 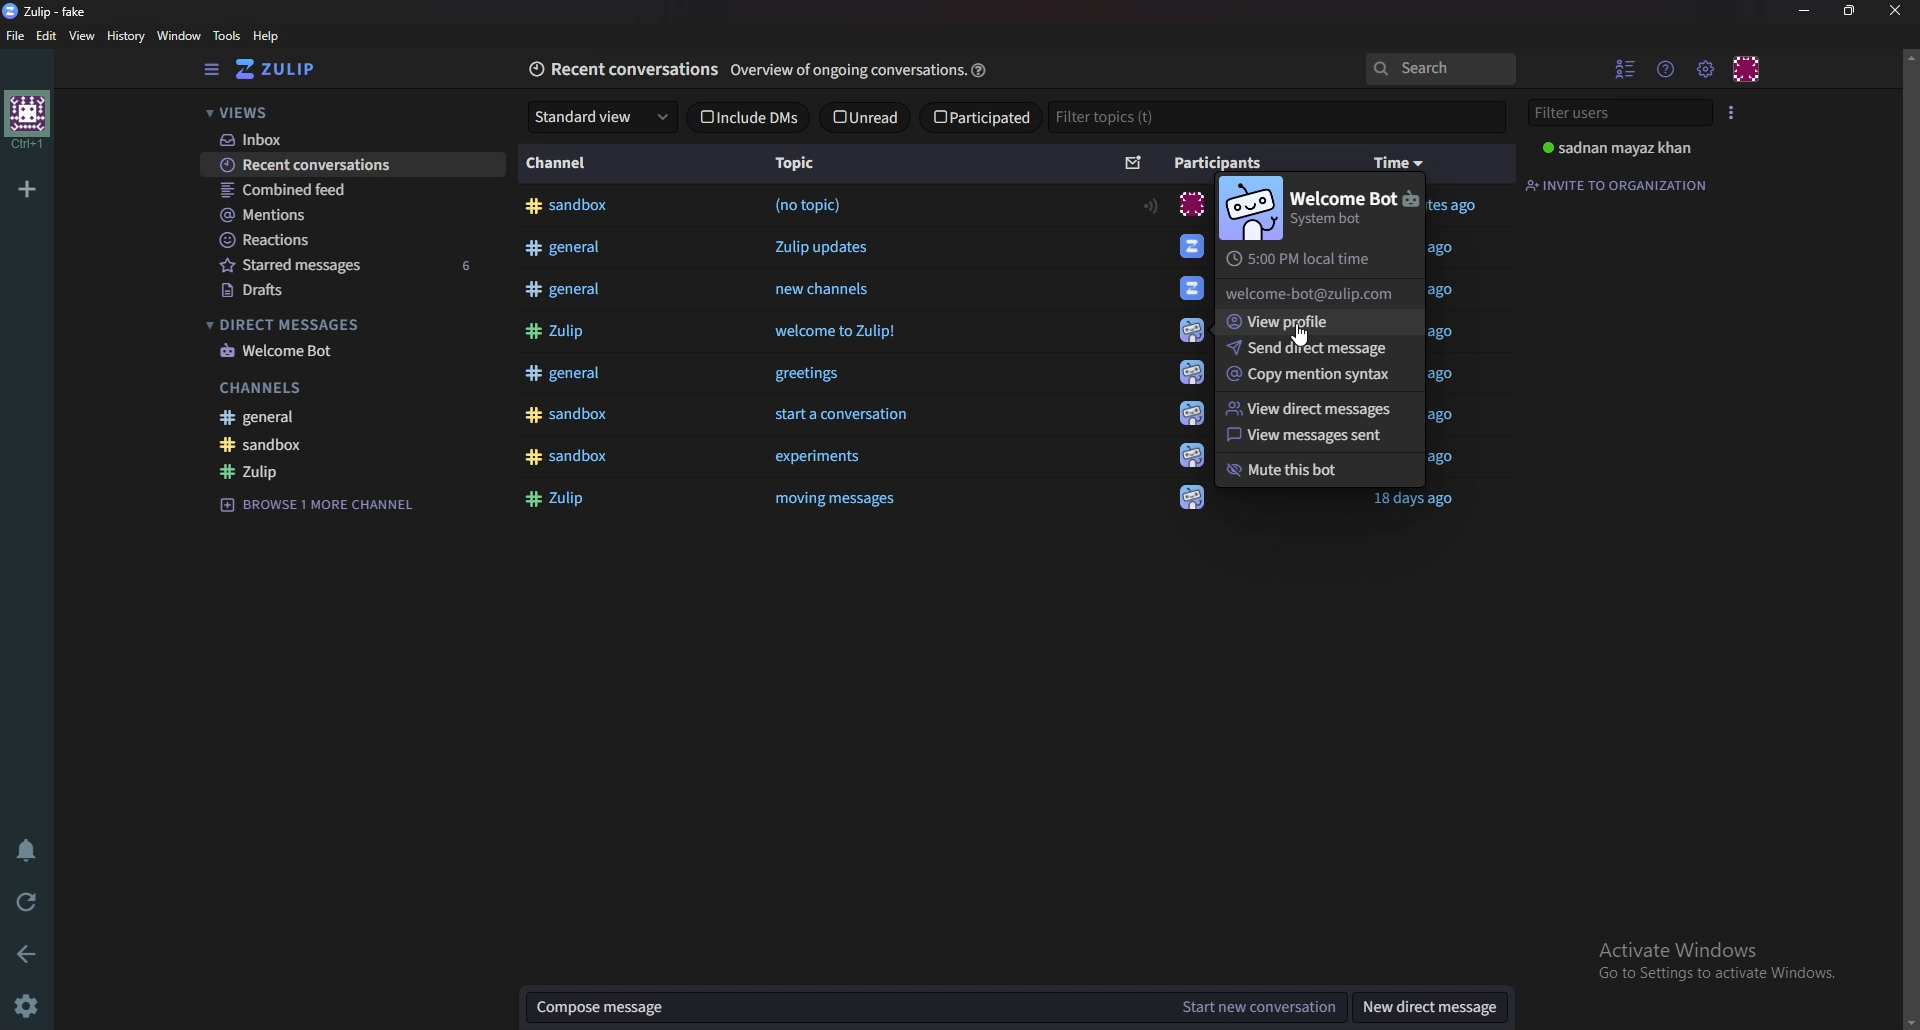 What do you see at coordinates (1804, 12) in the screenshot?
I see `Minimize` at bounding box center [1804, 12].